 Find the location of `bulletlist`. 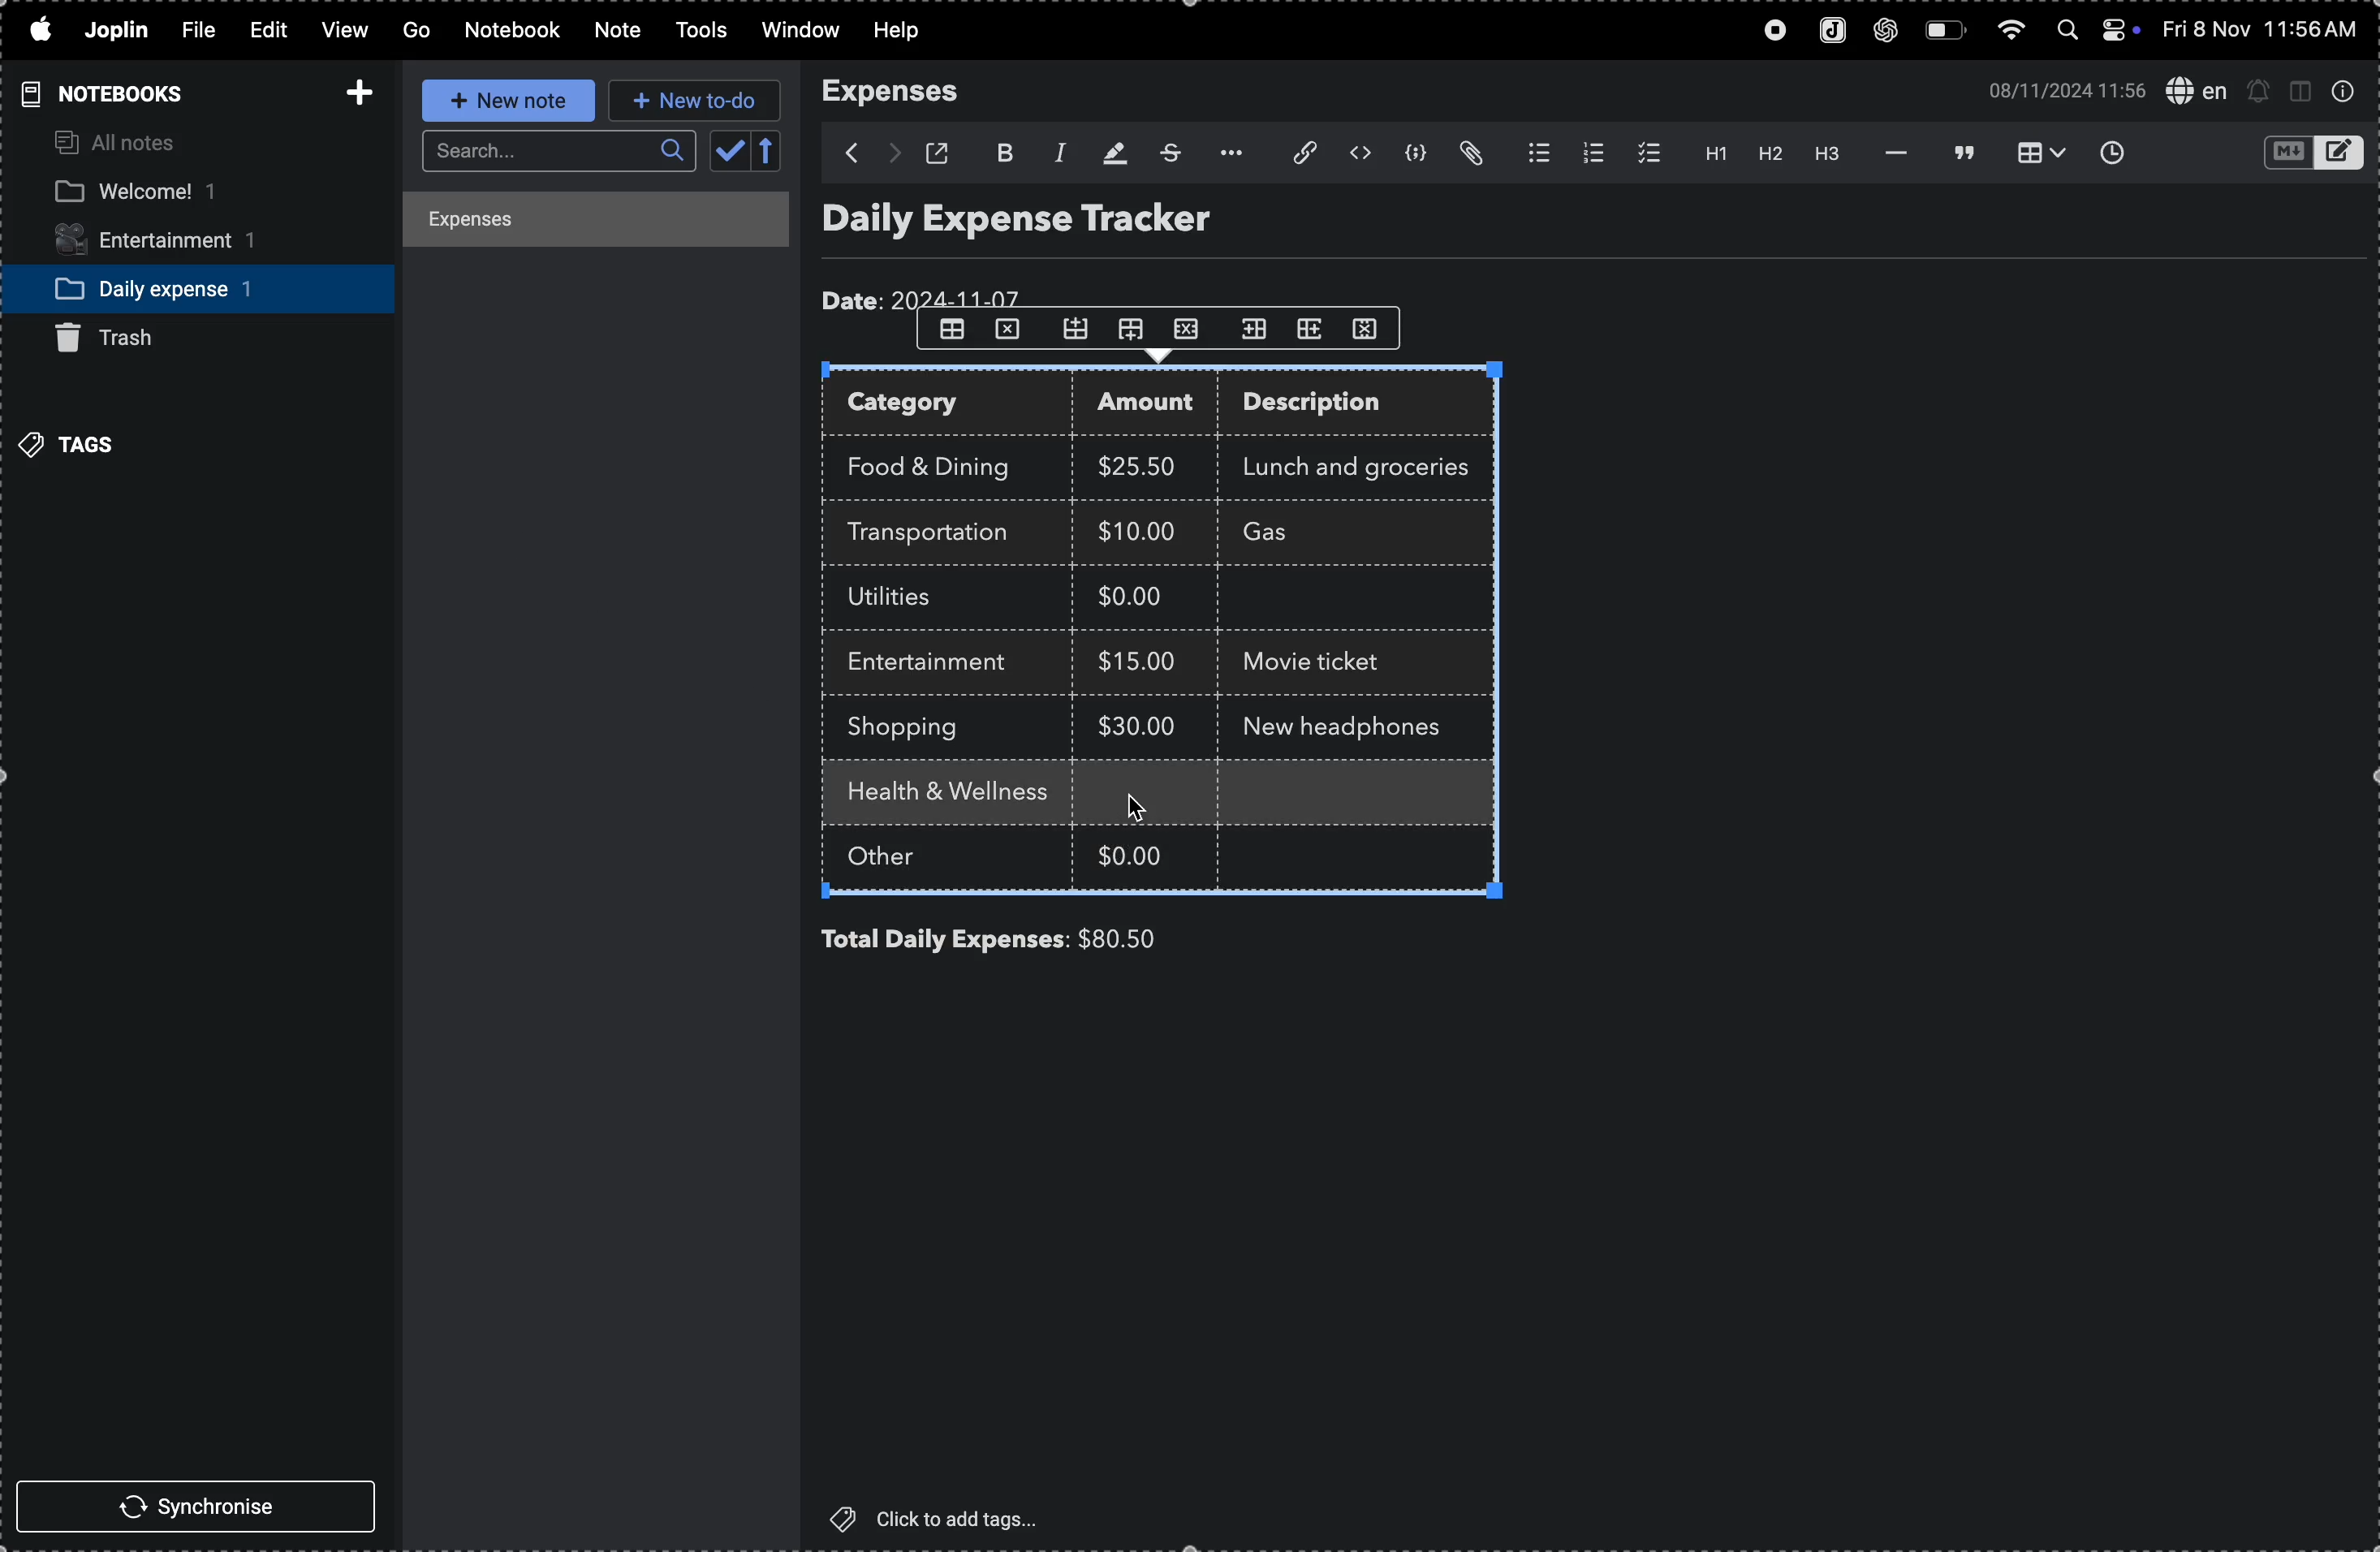

bulletlist is located at coordinates (1534, 154).